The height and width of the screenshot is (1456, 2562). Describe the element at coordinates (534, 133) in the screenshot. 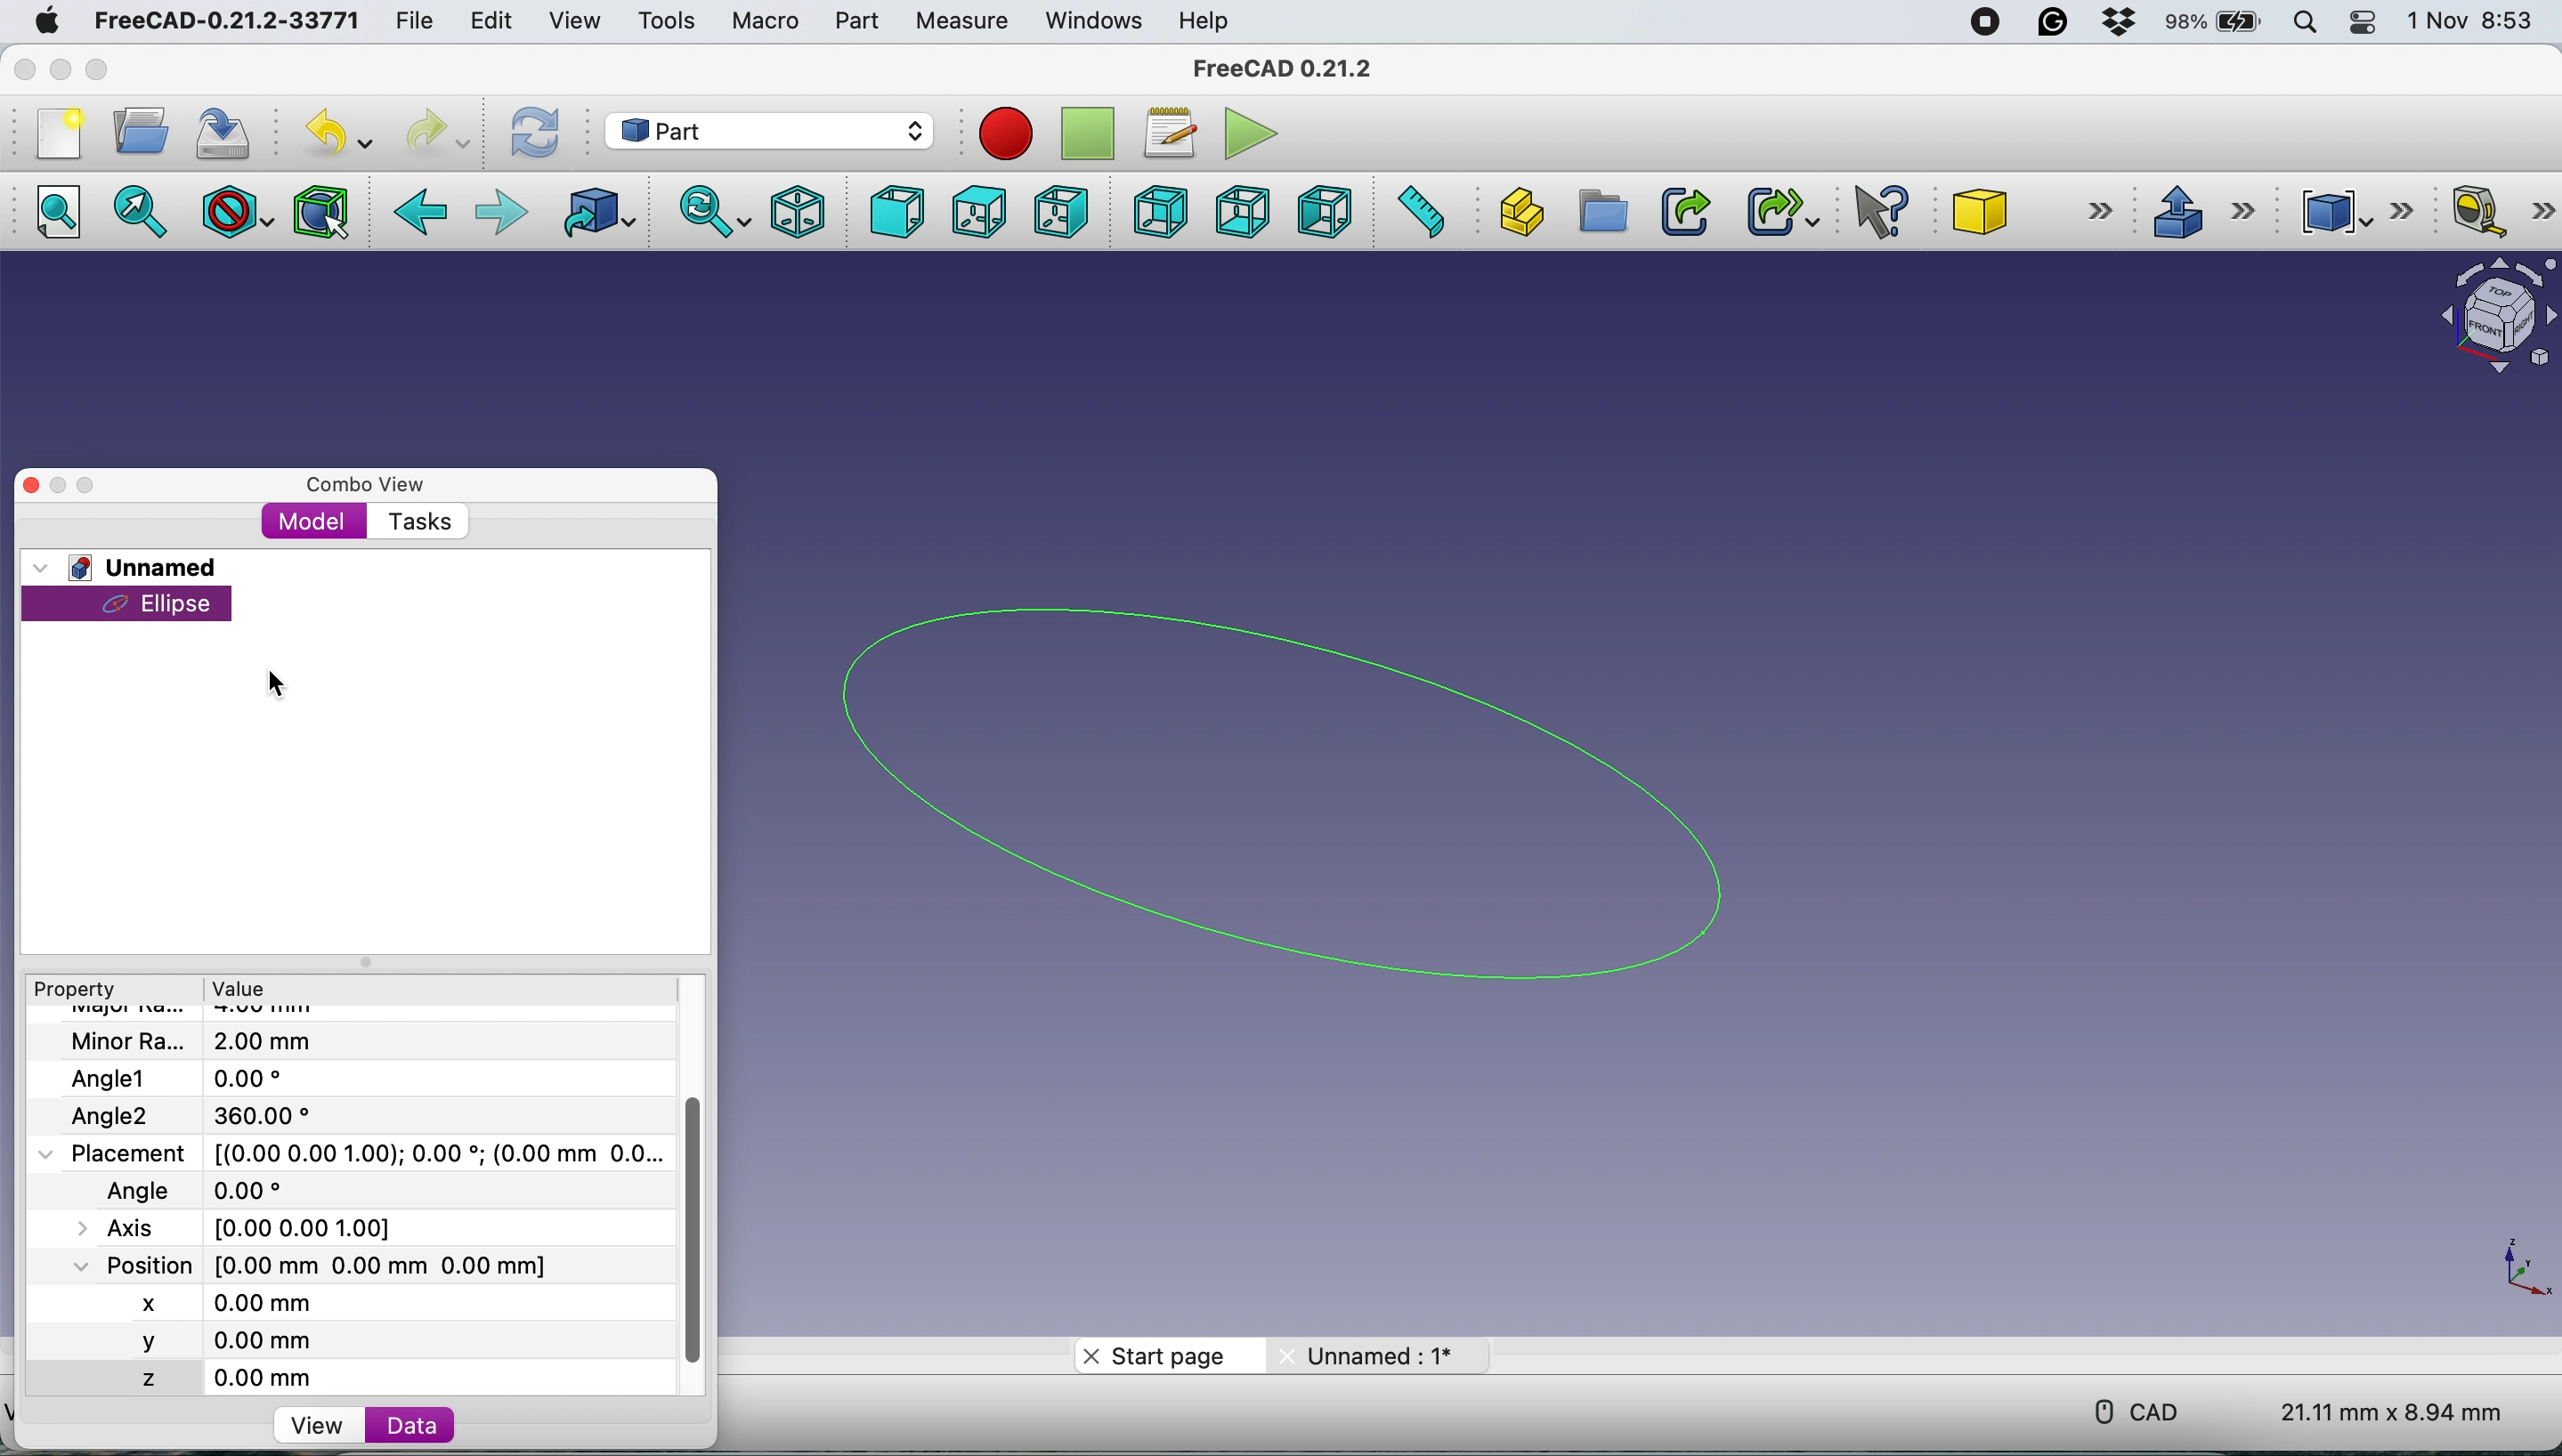

I see `refresh` at that location.